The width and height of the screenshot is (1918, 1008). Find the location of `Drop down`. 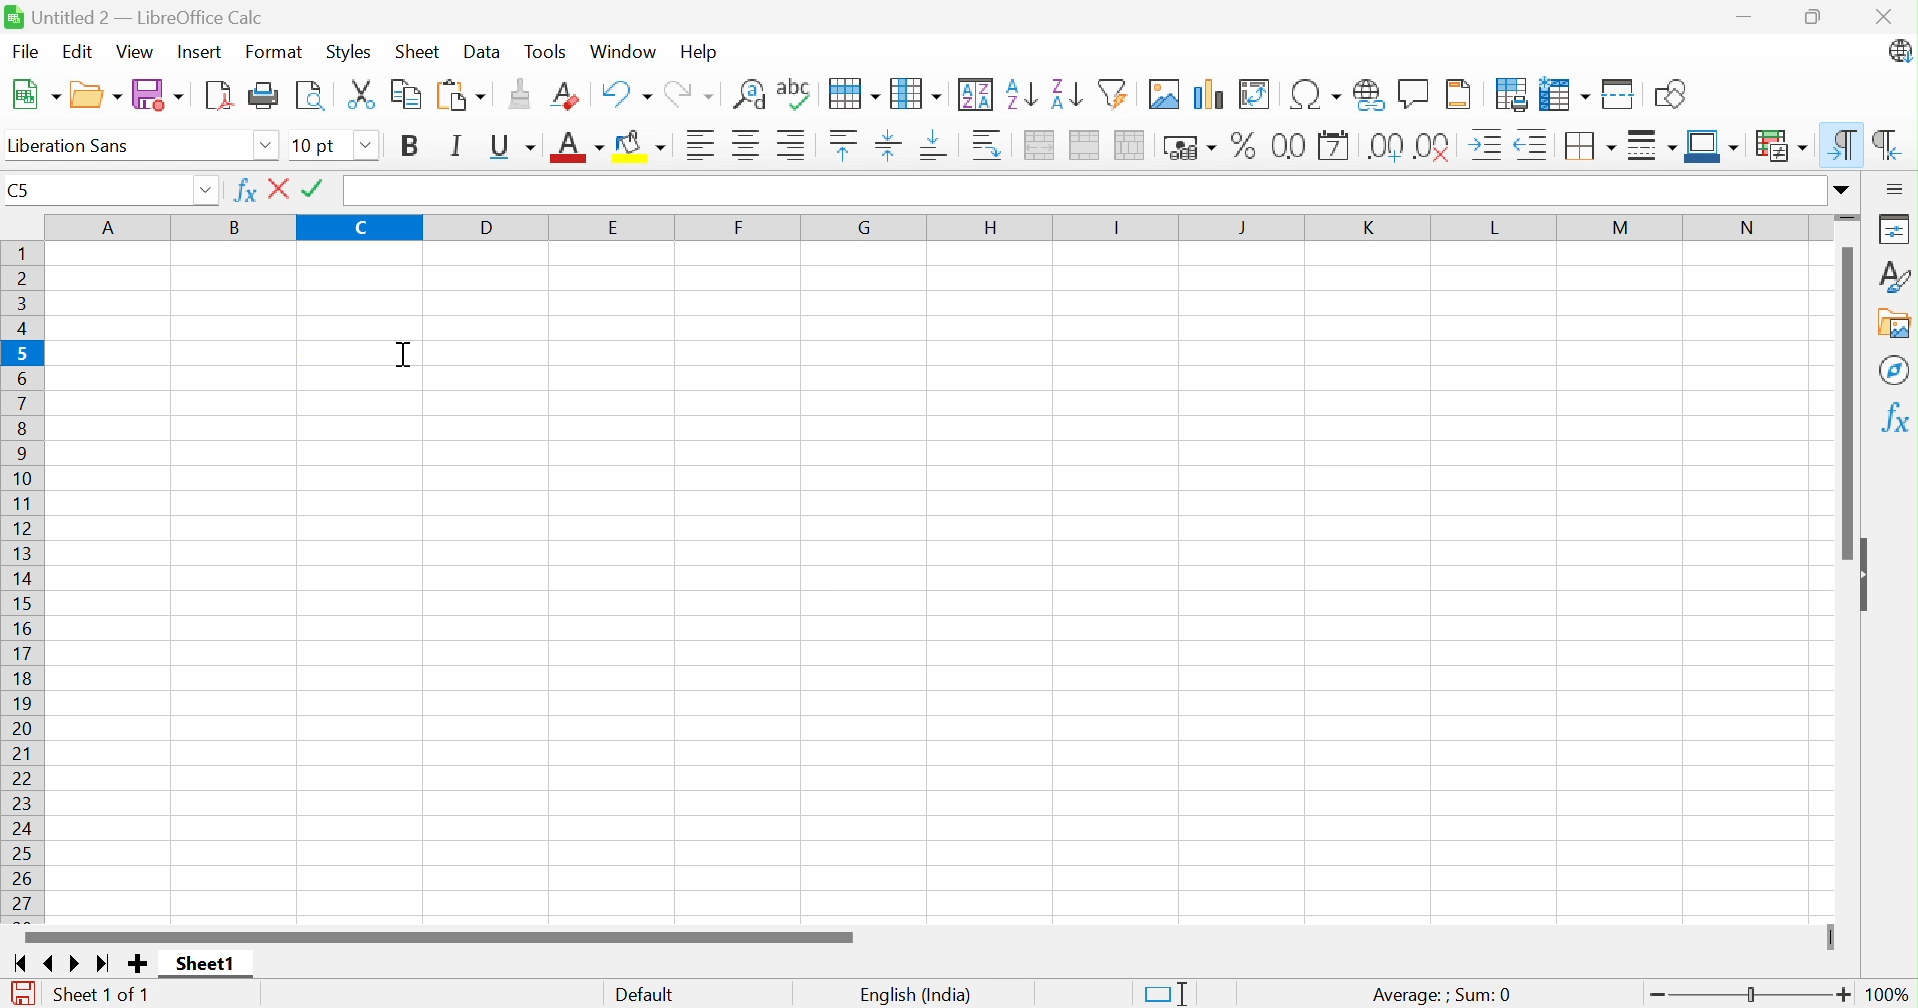

Drop down is located at coordinates (267, 147).